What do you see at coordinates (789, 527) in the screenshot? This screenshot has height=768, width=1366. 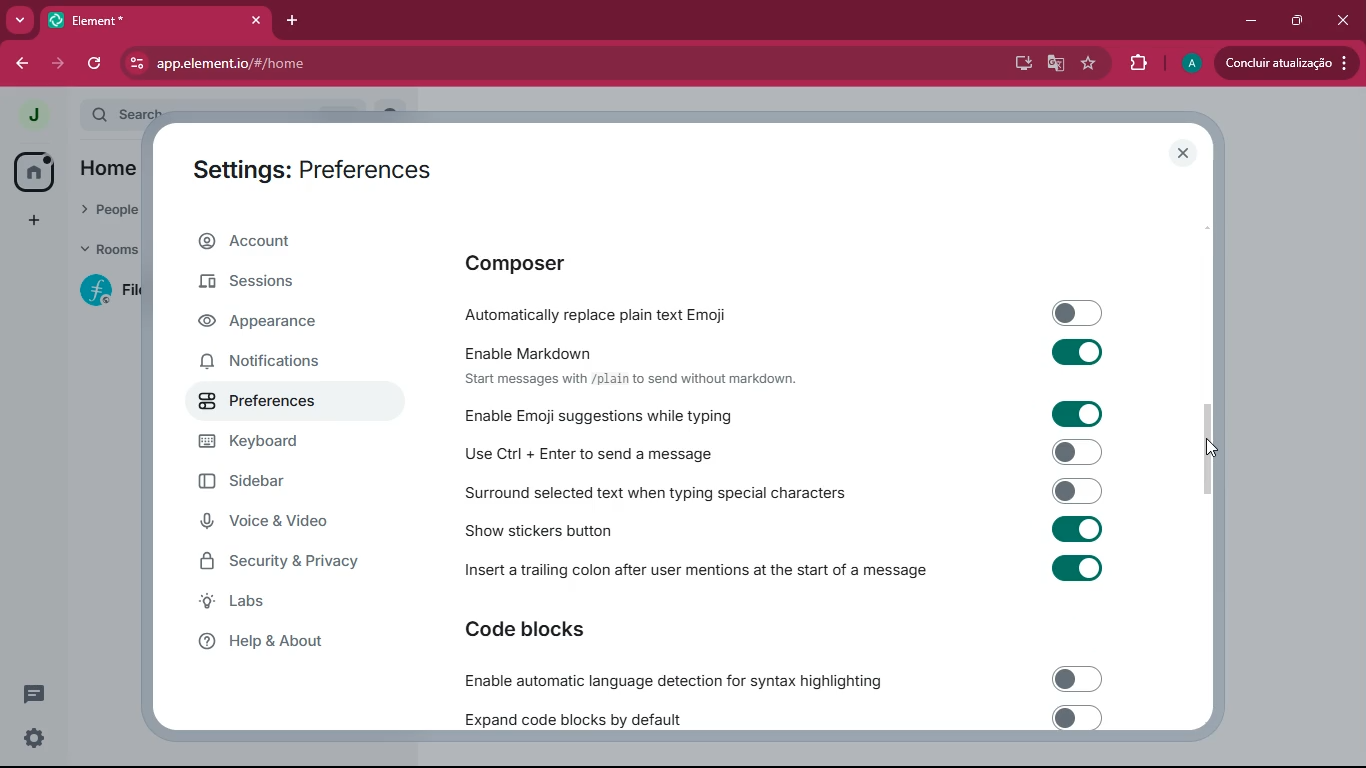 I see `show stickers button` at bounding box center [789, 527].